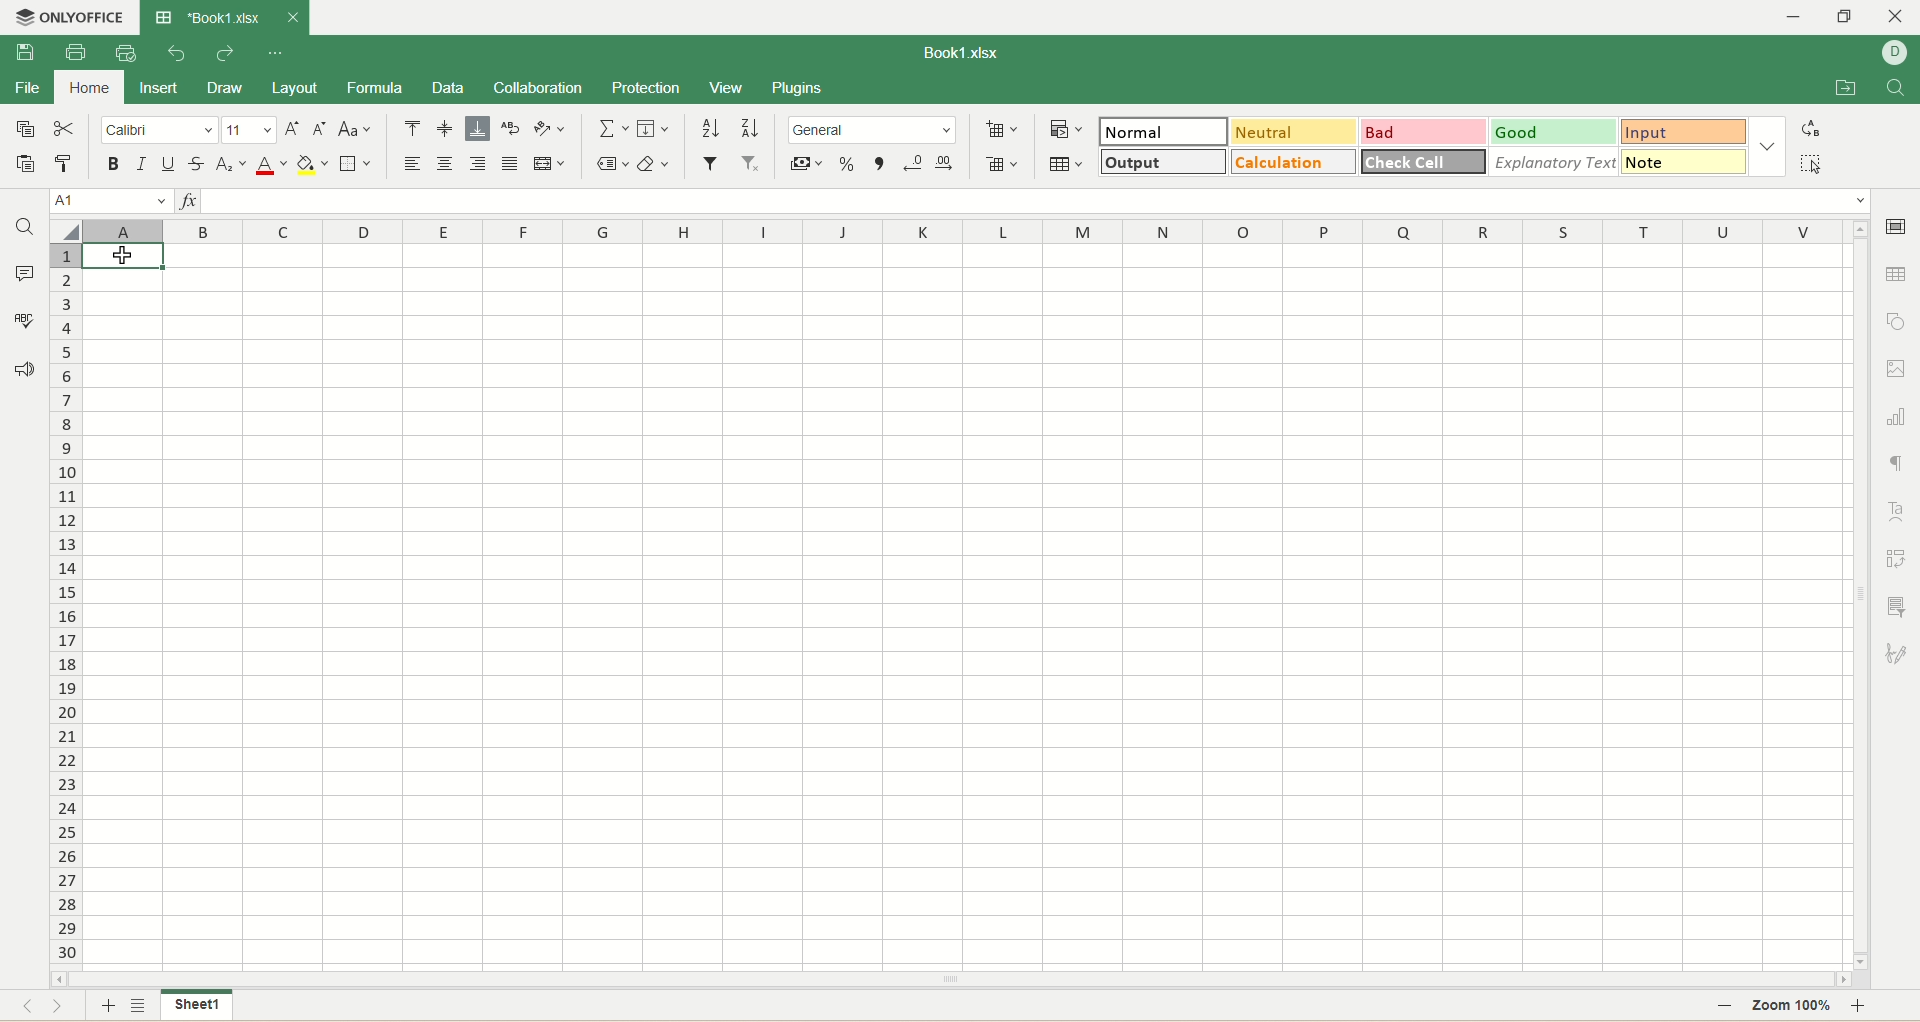  What do you see at coordinates (27, 163) in the screenshot?
I see `paste` at bounding box center [27, 163].